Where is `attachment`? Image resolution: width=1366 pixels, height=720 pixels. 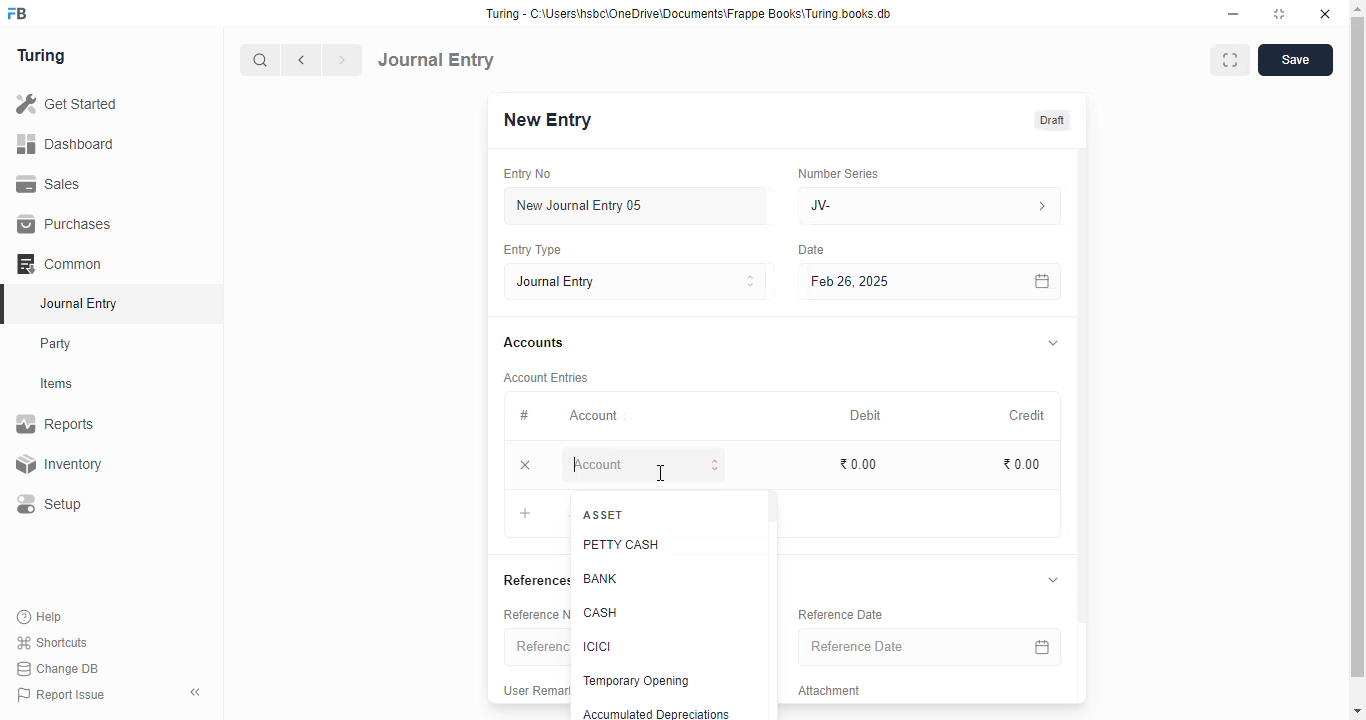 attachment is located at coordinates (829, 691).